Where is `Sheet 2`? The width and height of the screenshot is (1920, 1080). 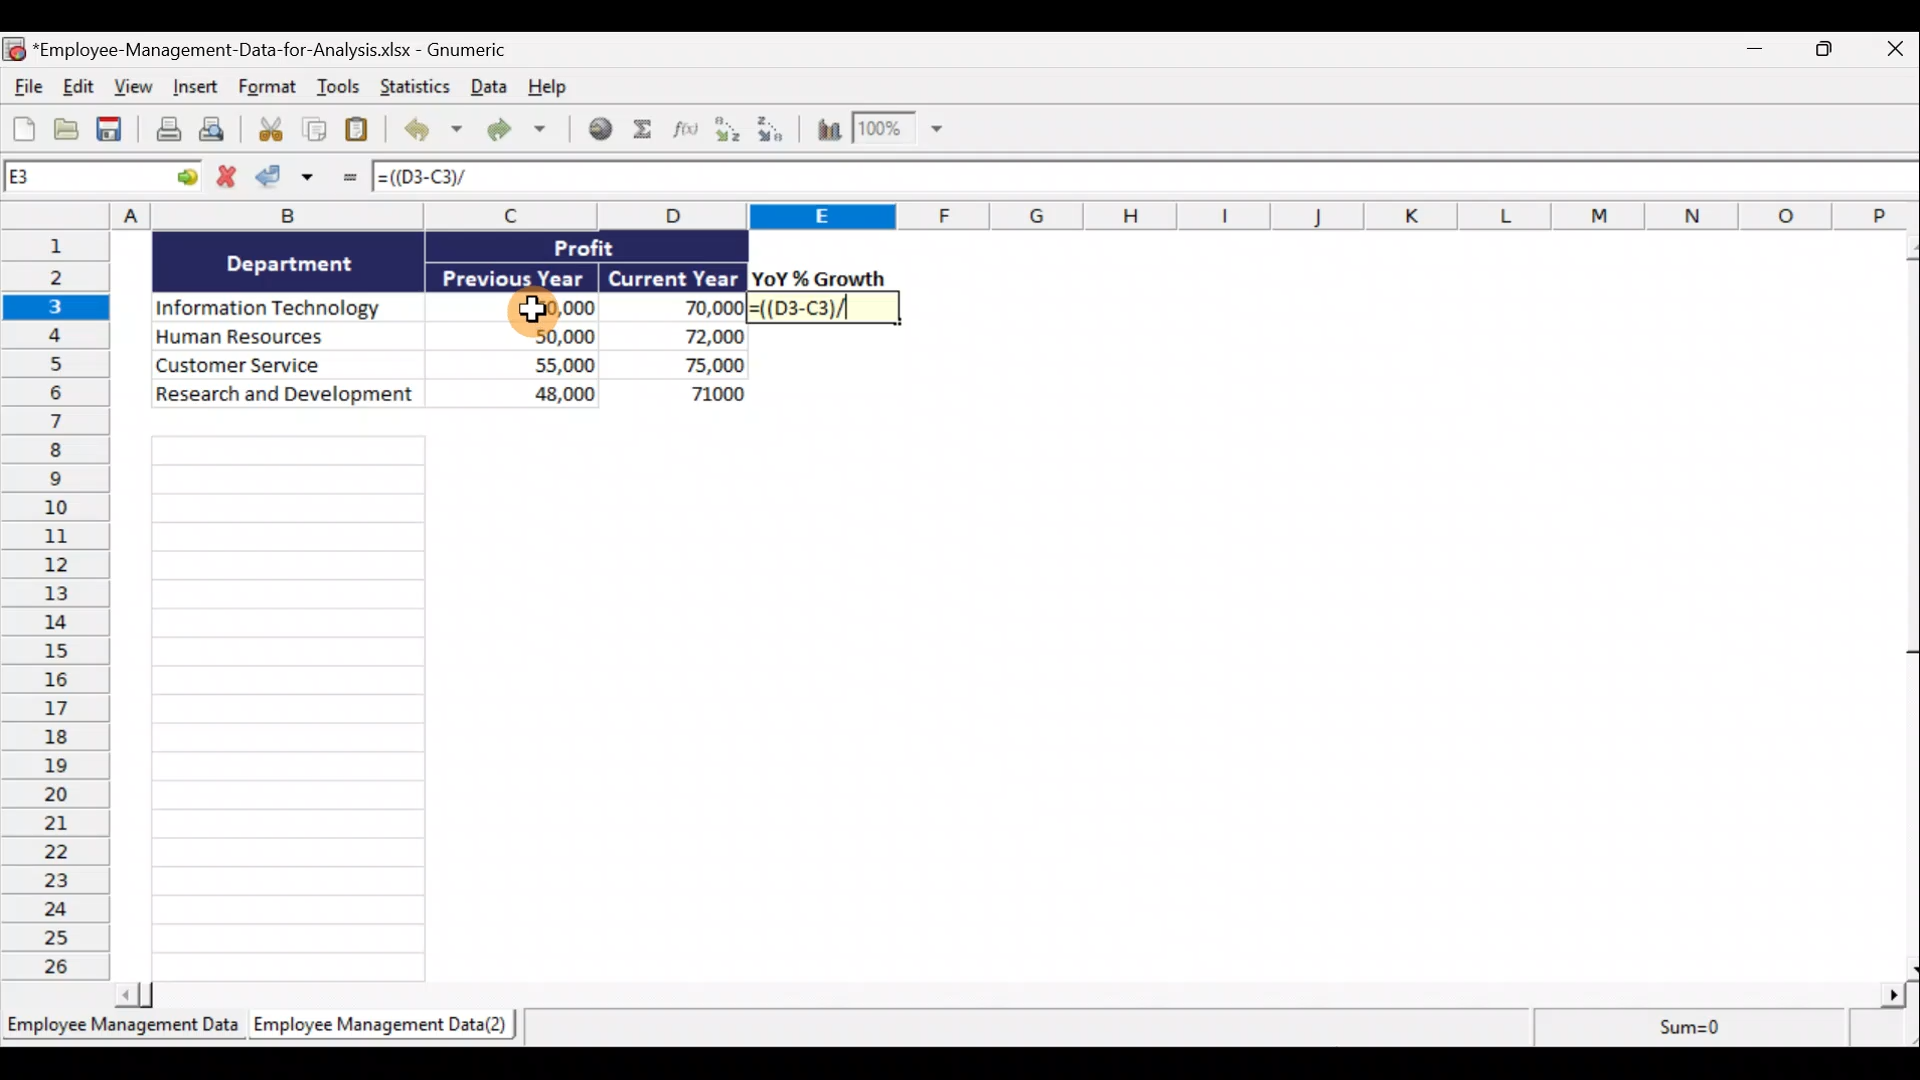
Sheet 2 is located at coordinates (375, 1026).